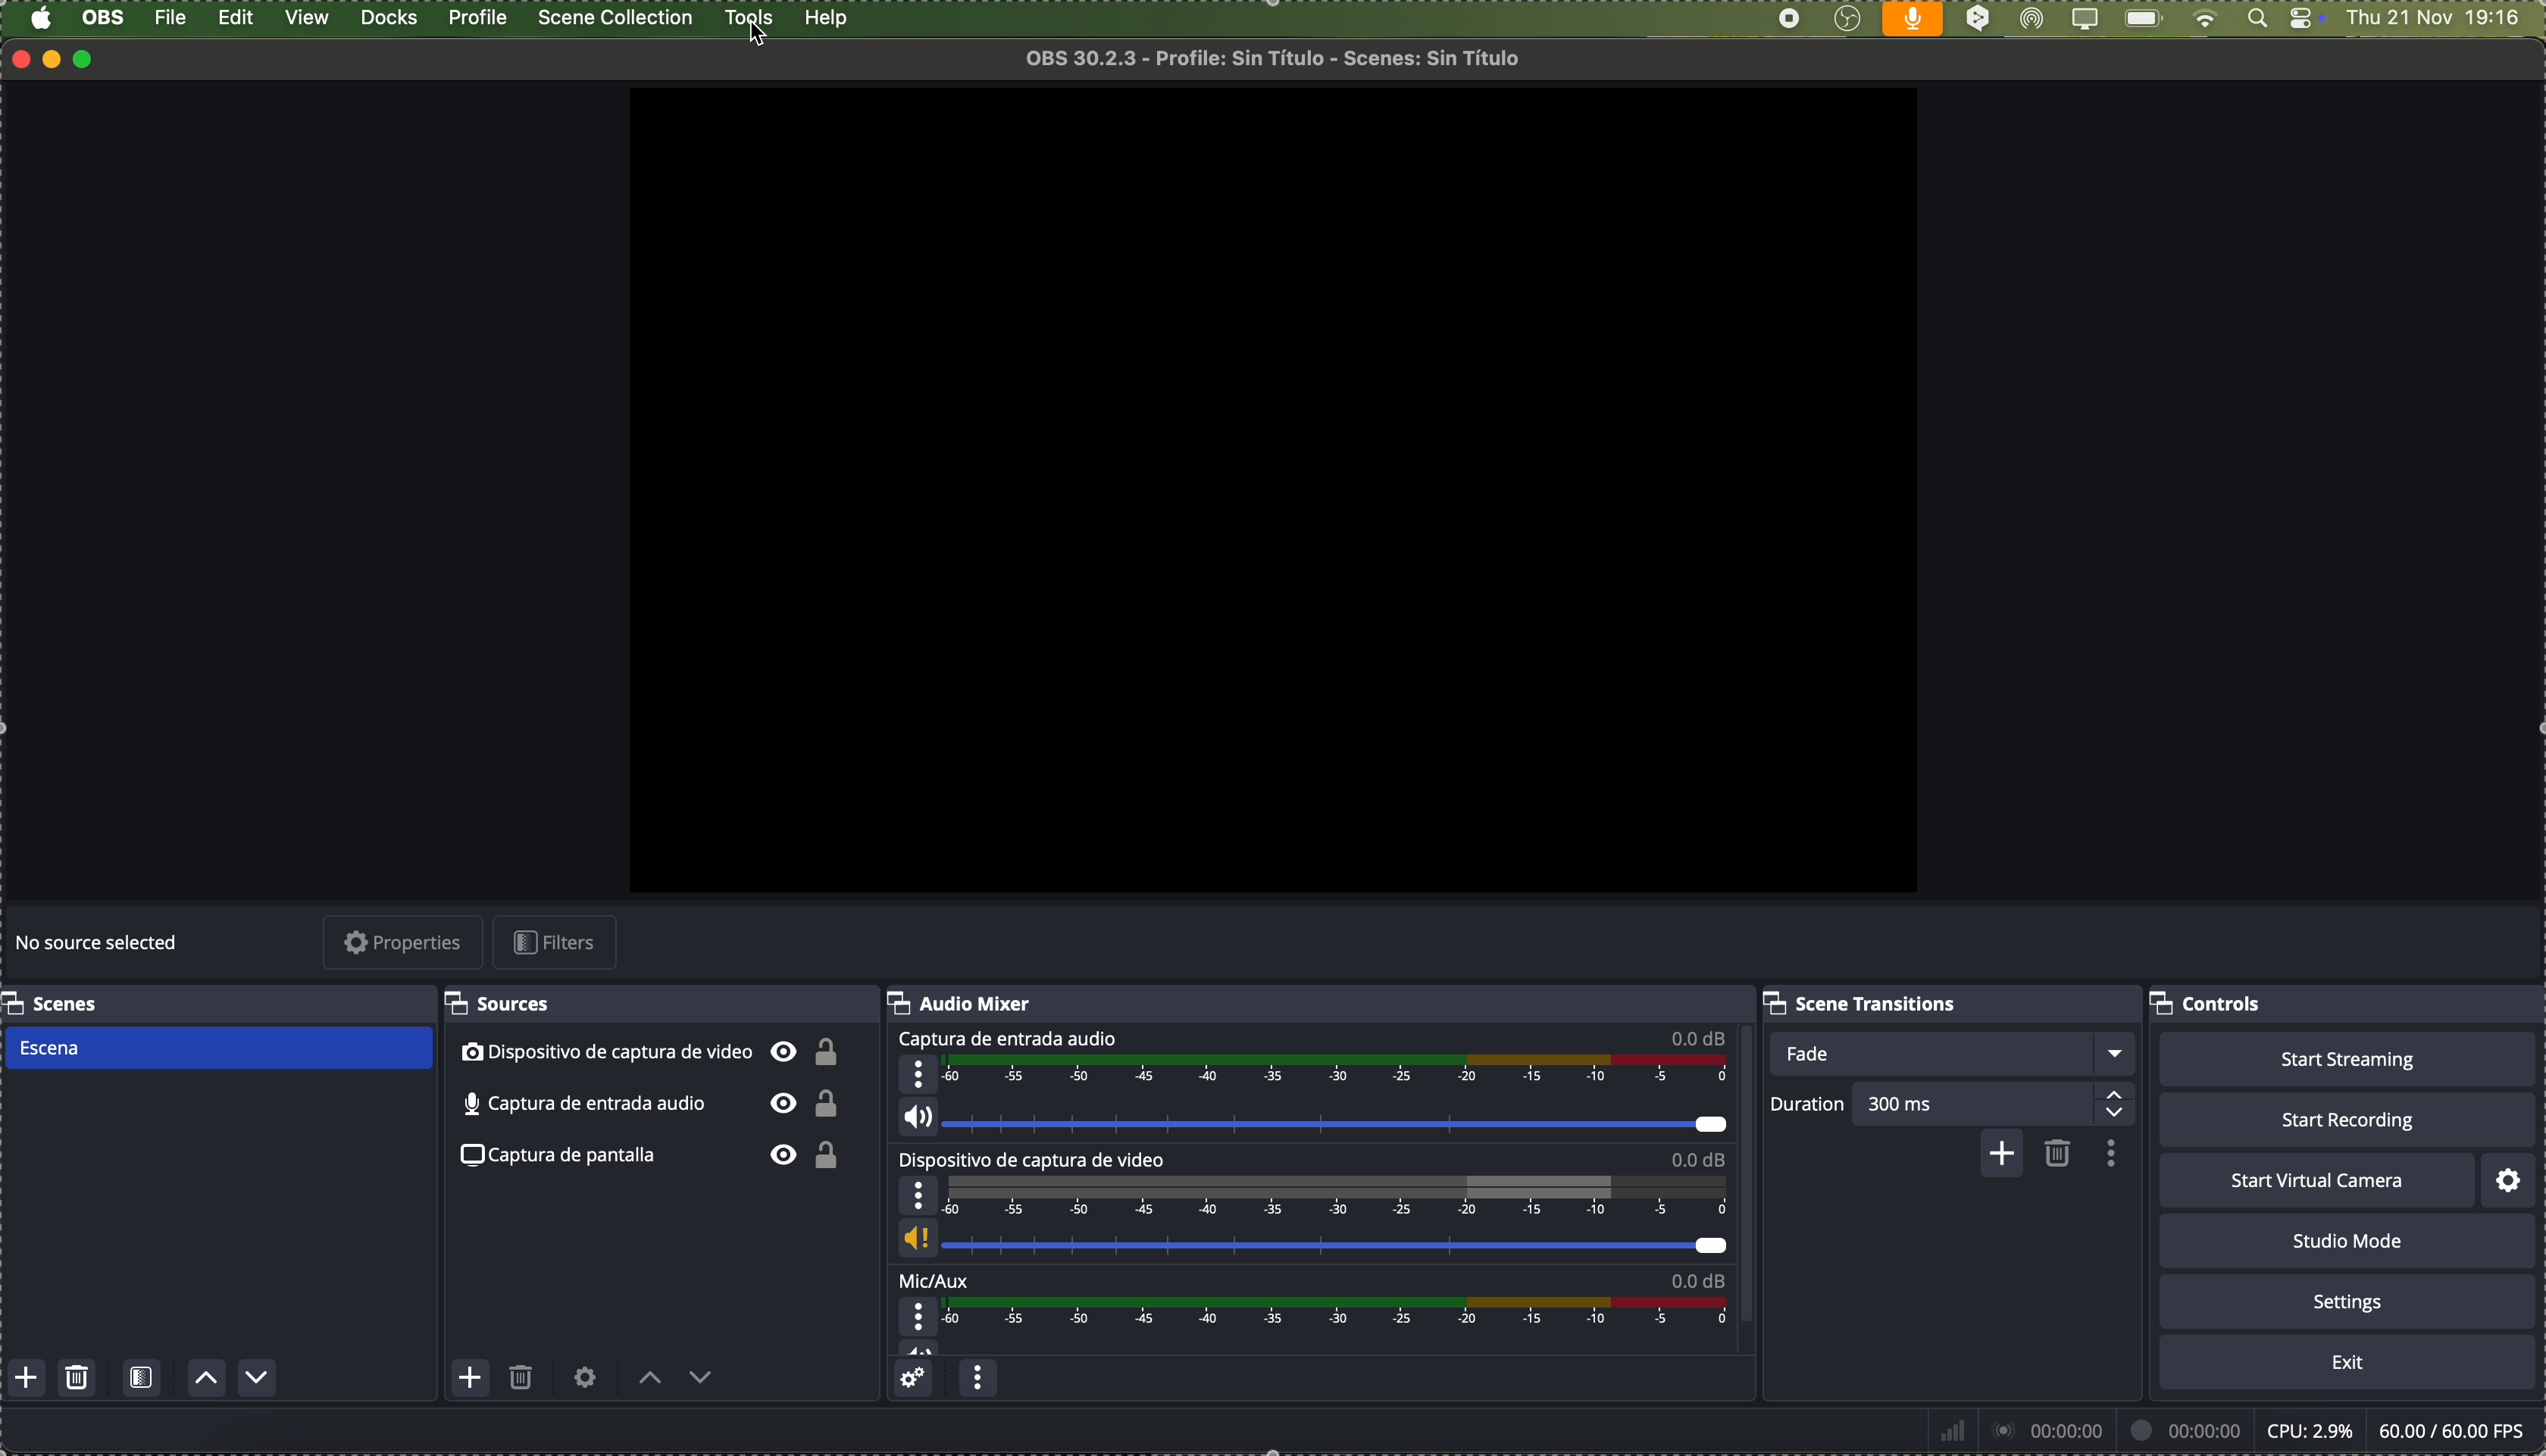 The width and height of the screenshot is (2546, 1456). I want to click on transition properties, so click(2108, 1153).